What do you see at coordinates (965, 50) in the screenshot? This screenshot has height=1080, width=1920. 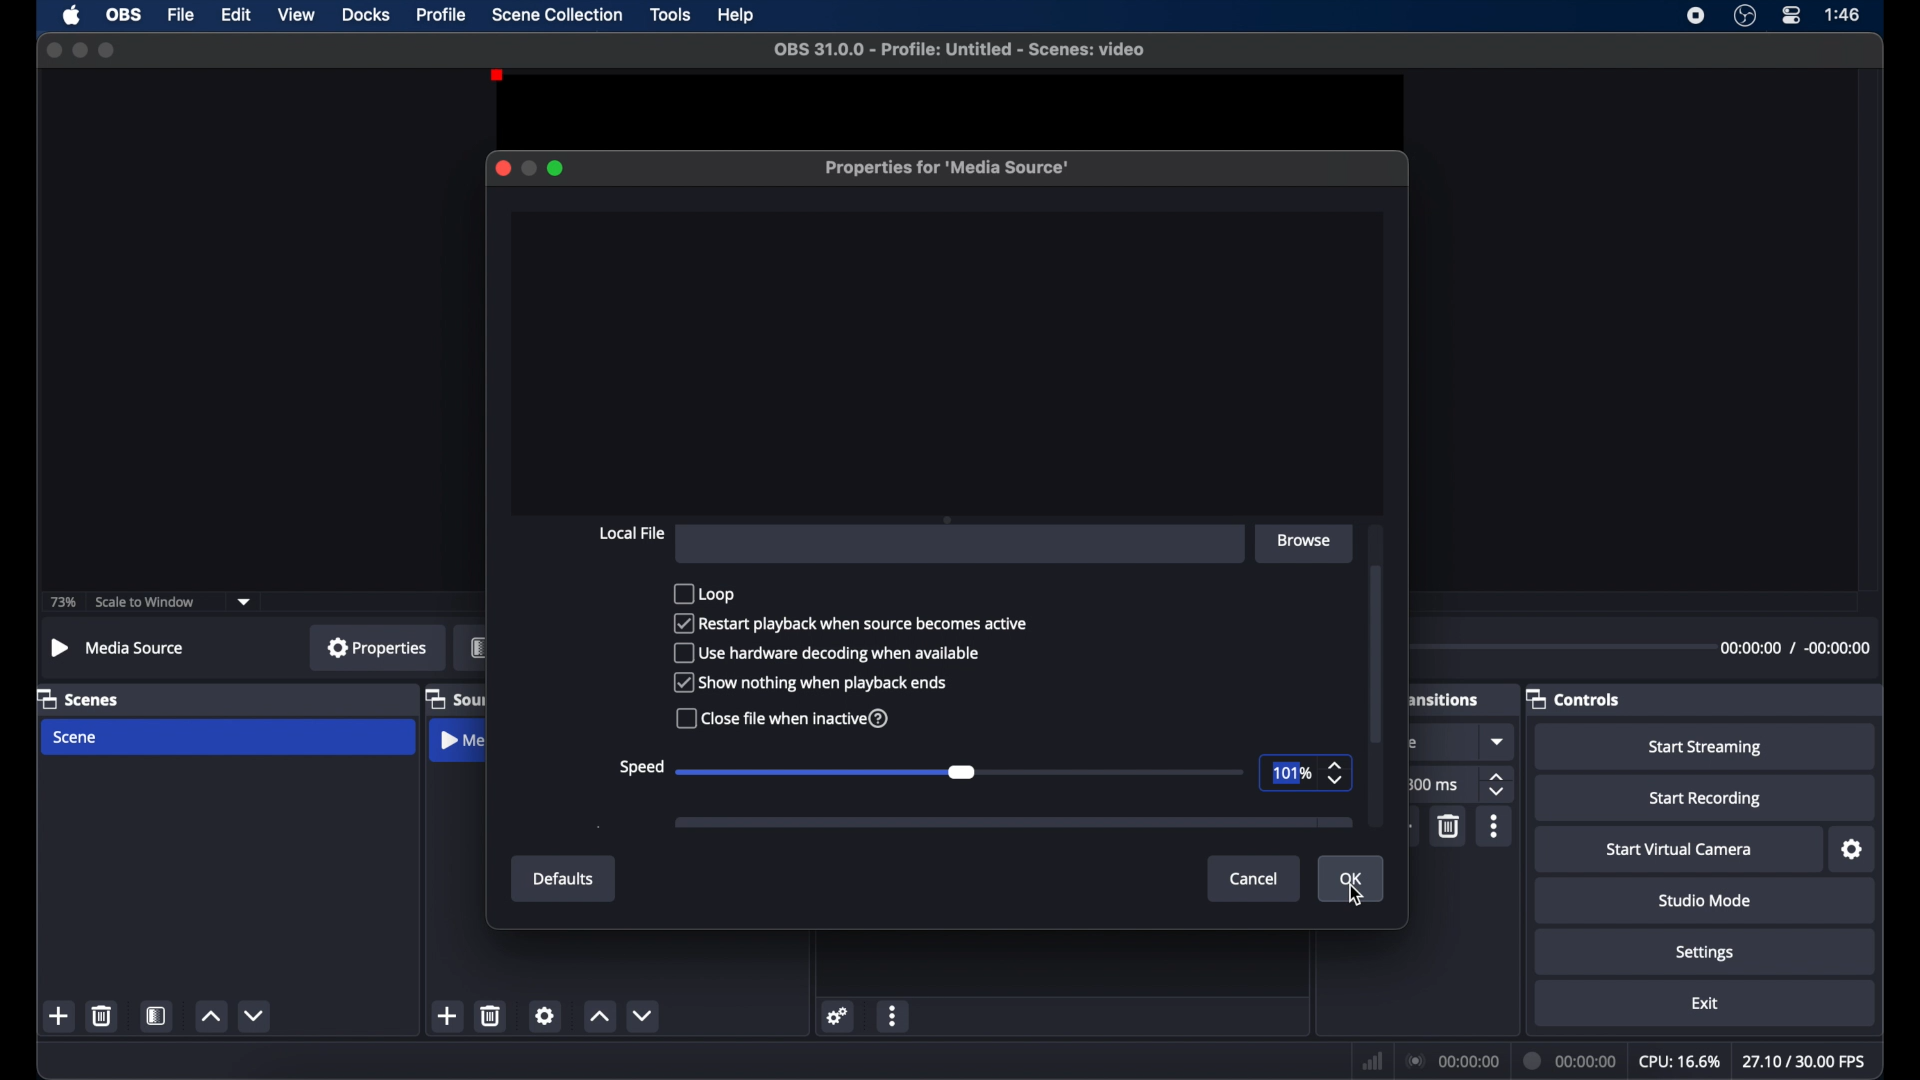 I see `file name` at bounding box center [965, 50].